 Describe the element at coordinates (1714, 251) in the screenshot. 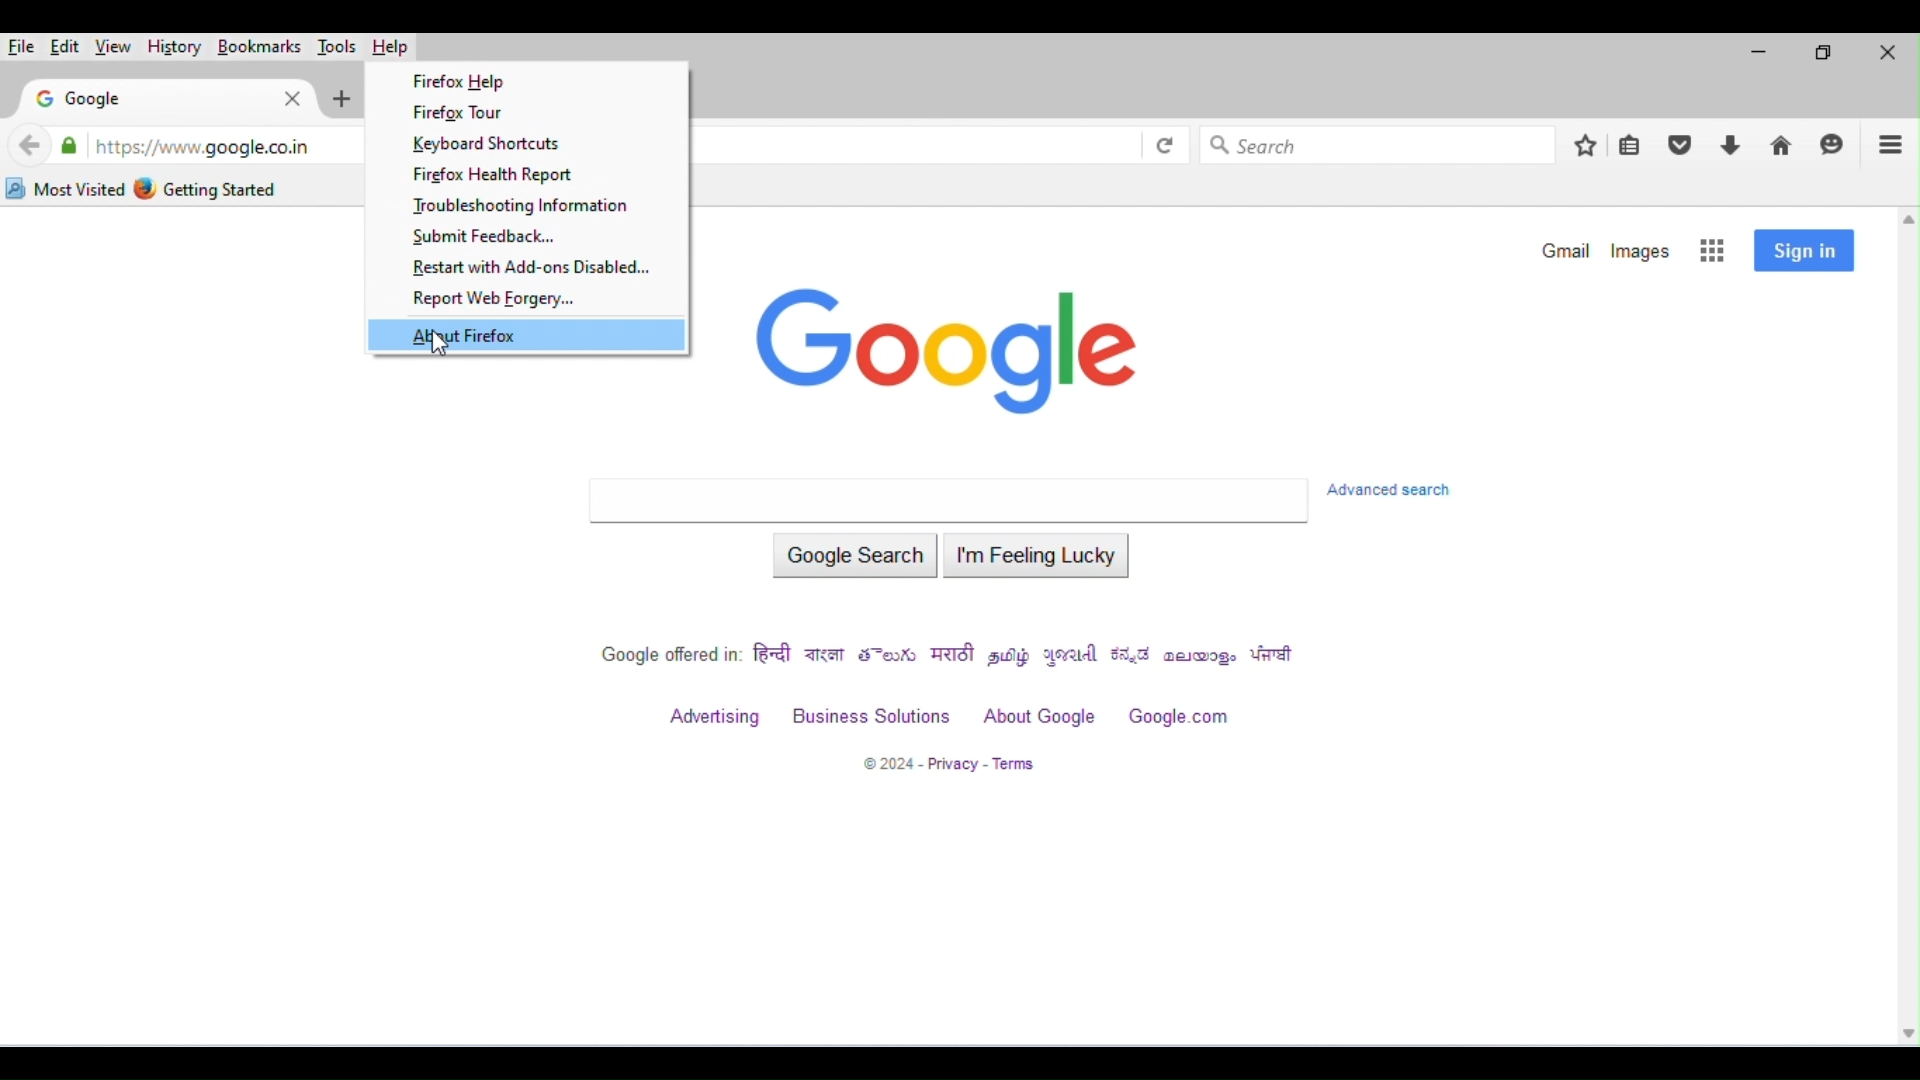

I see `google apps` at that location.